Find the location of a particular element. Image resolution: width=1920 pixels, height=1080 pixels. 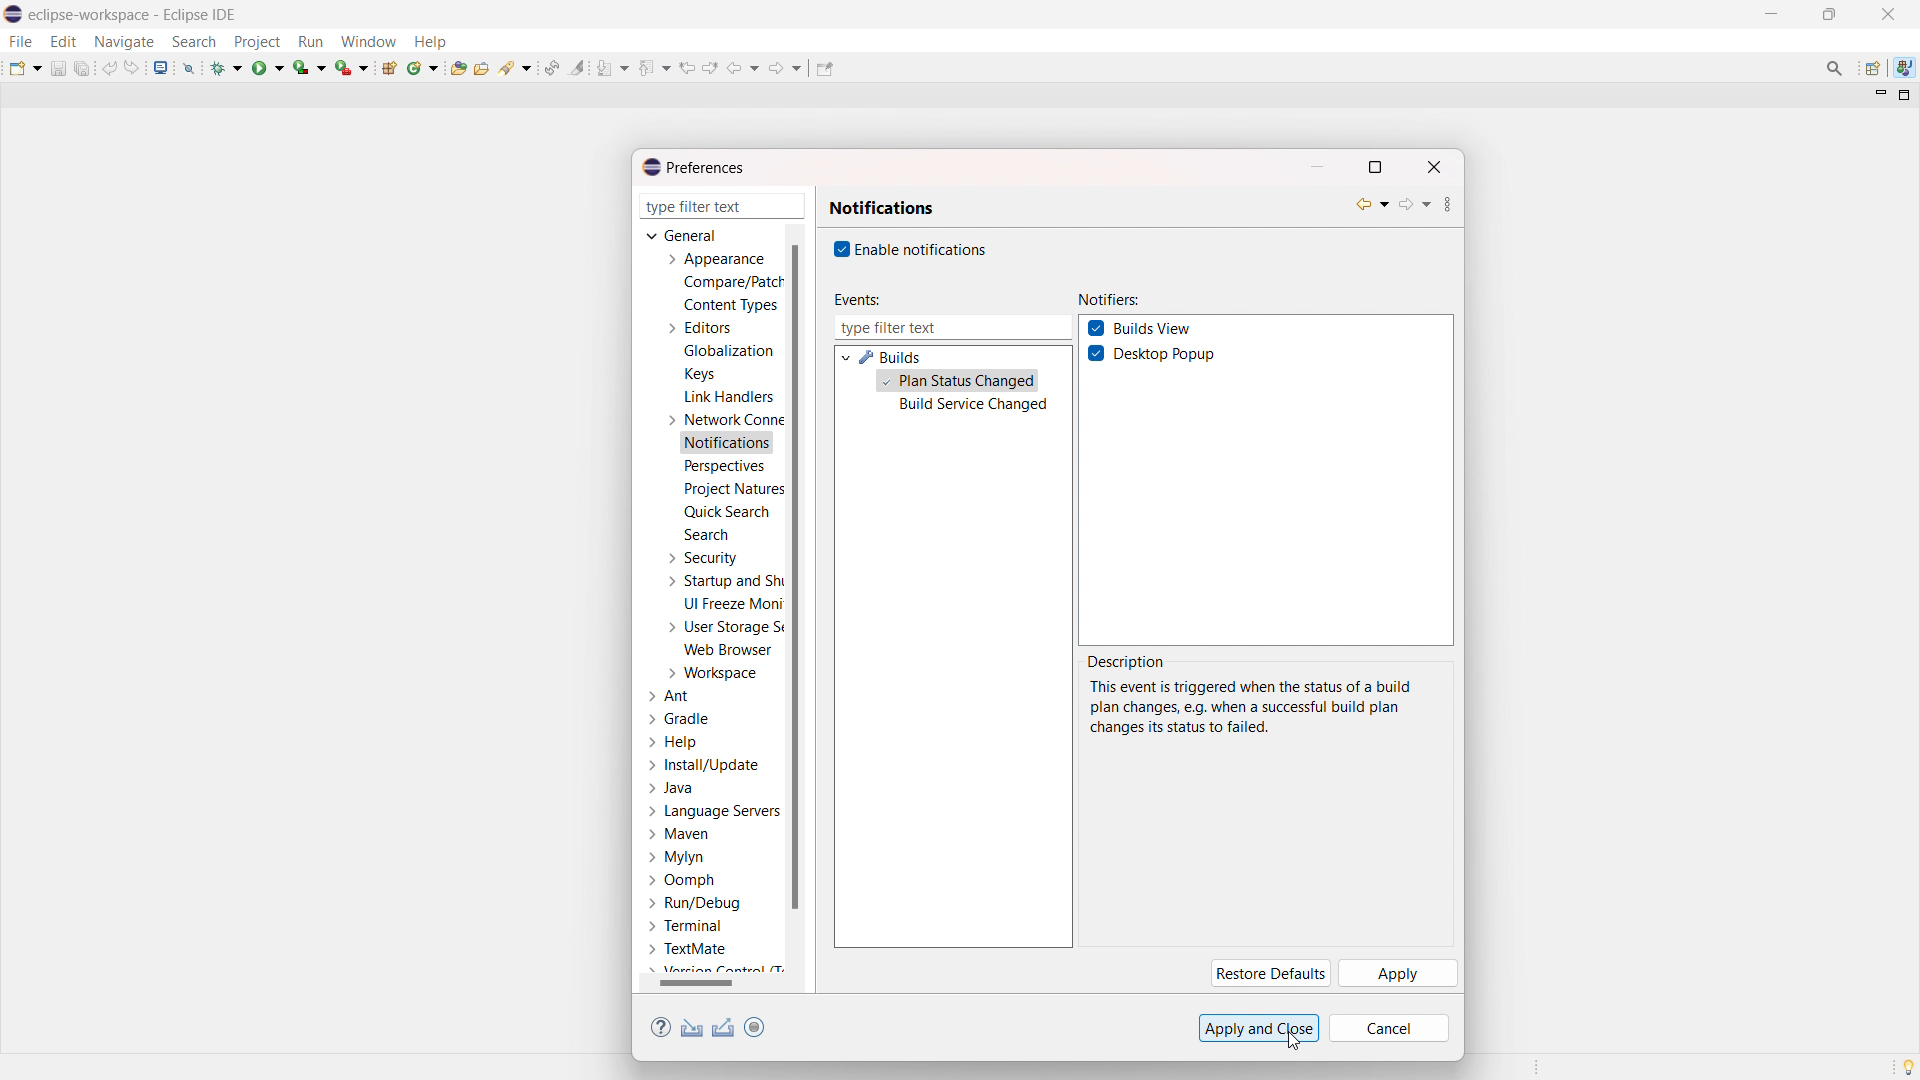

general is located at coordinates (684, 235).